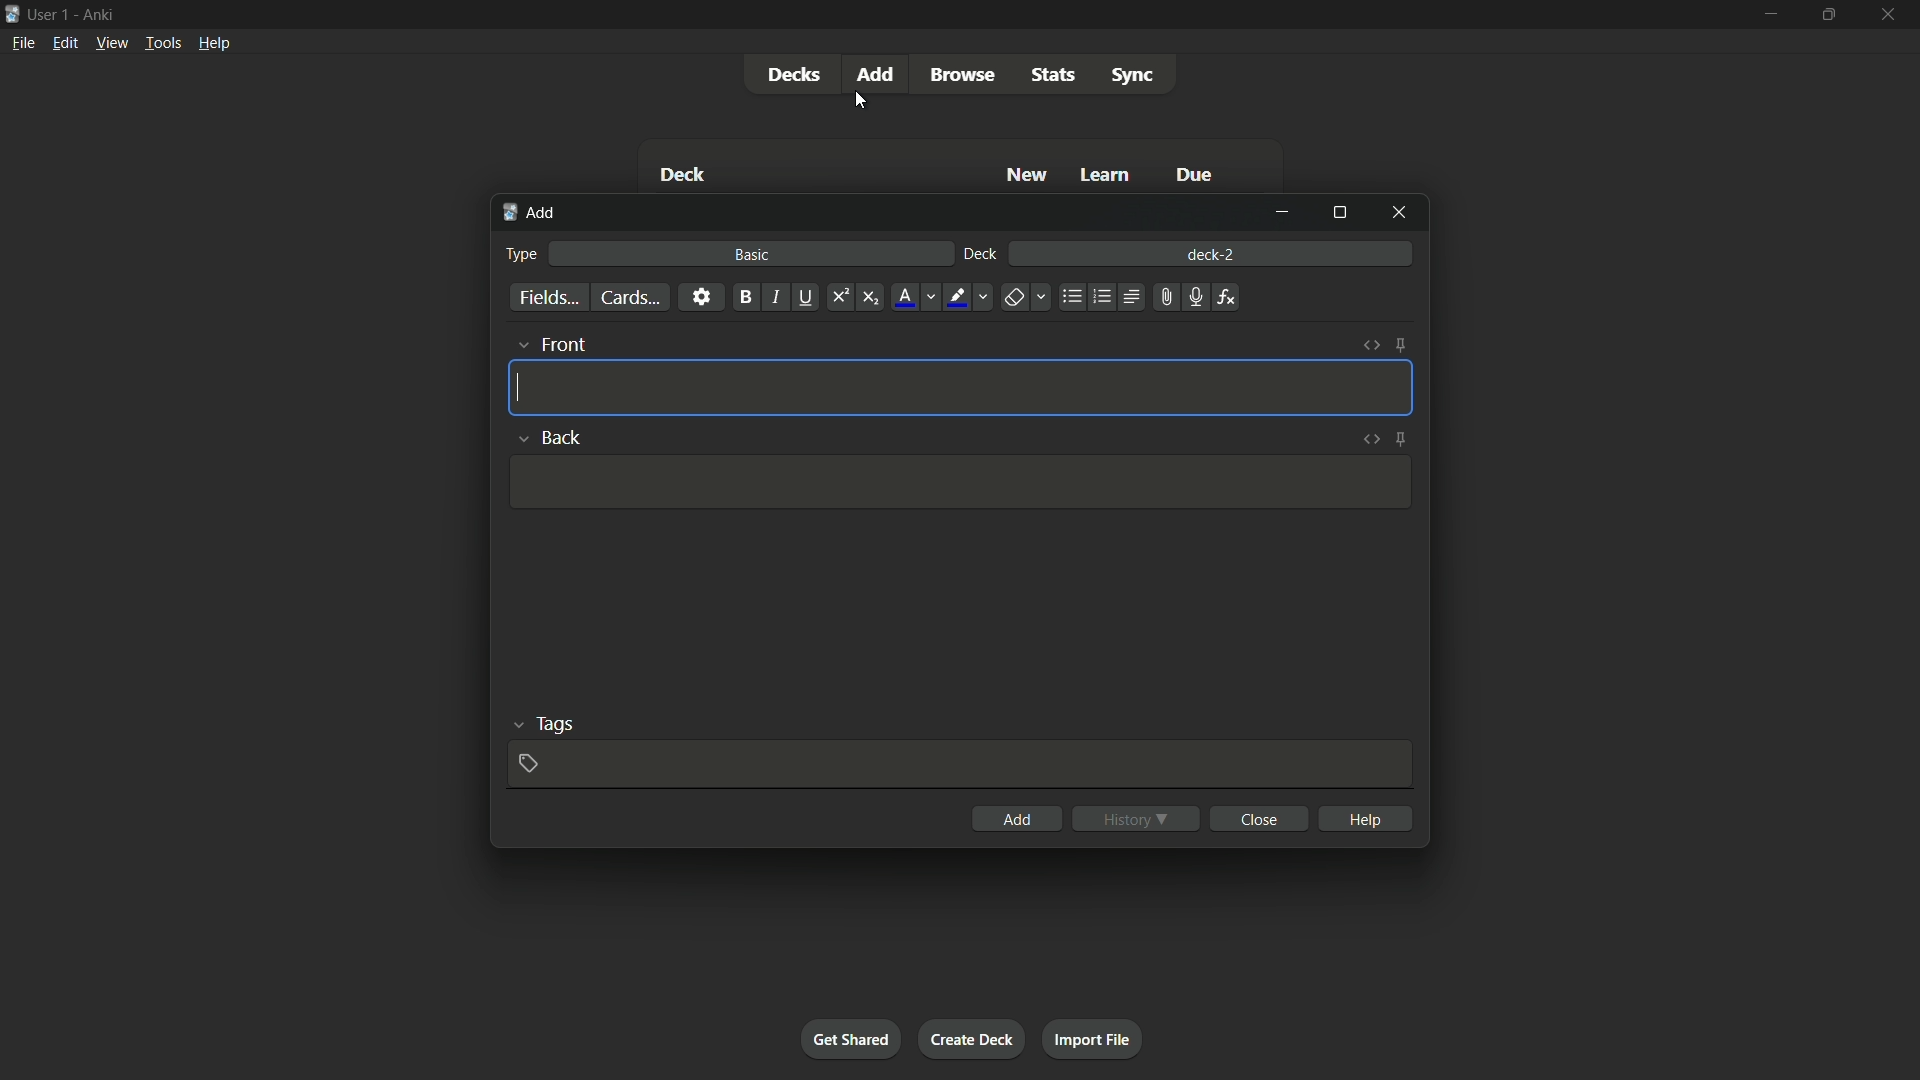 This screenshot has height=1080, width=1920. Describe the element at coordinates (1025, 299) in the screenshot. I see `remove formatting` at that location.